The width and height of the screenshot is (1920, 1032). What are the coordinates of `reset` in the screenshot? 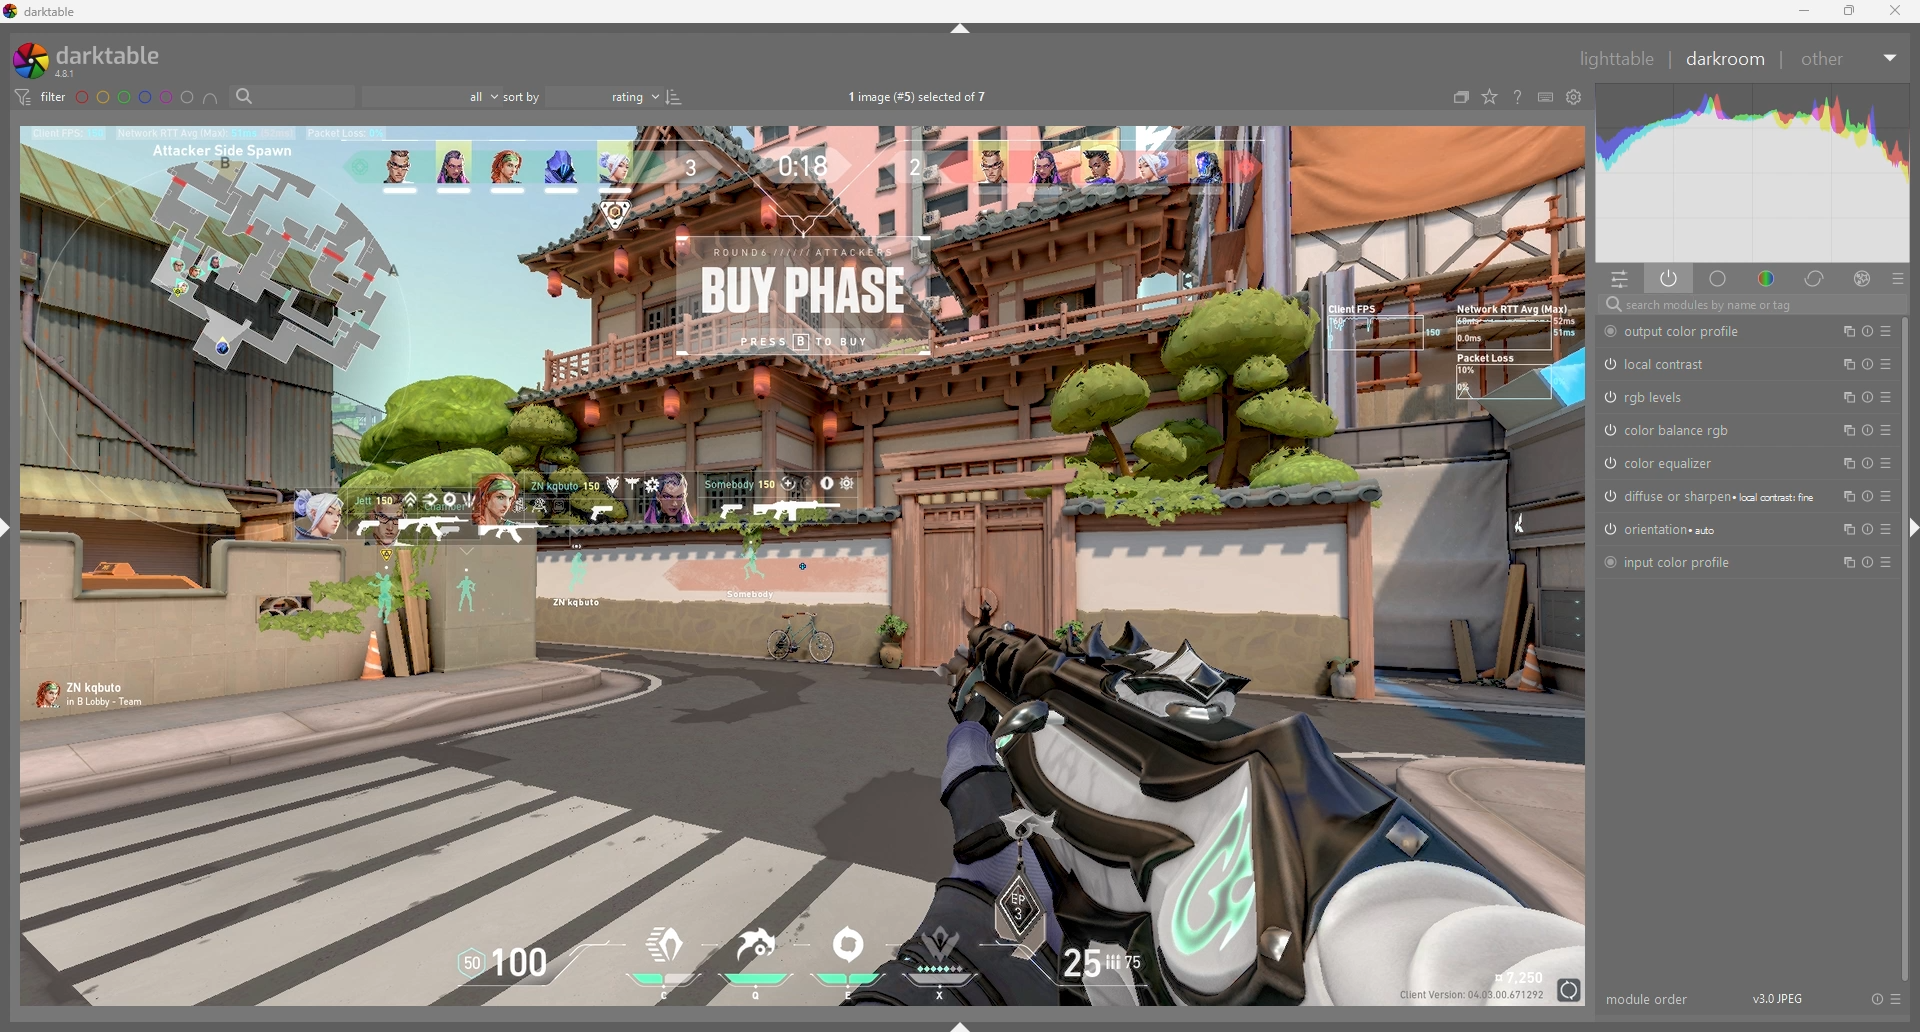 It's located at (1868, 366).